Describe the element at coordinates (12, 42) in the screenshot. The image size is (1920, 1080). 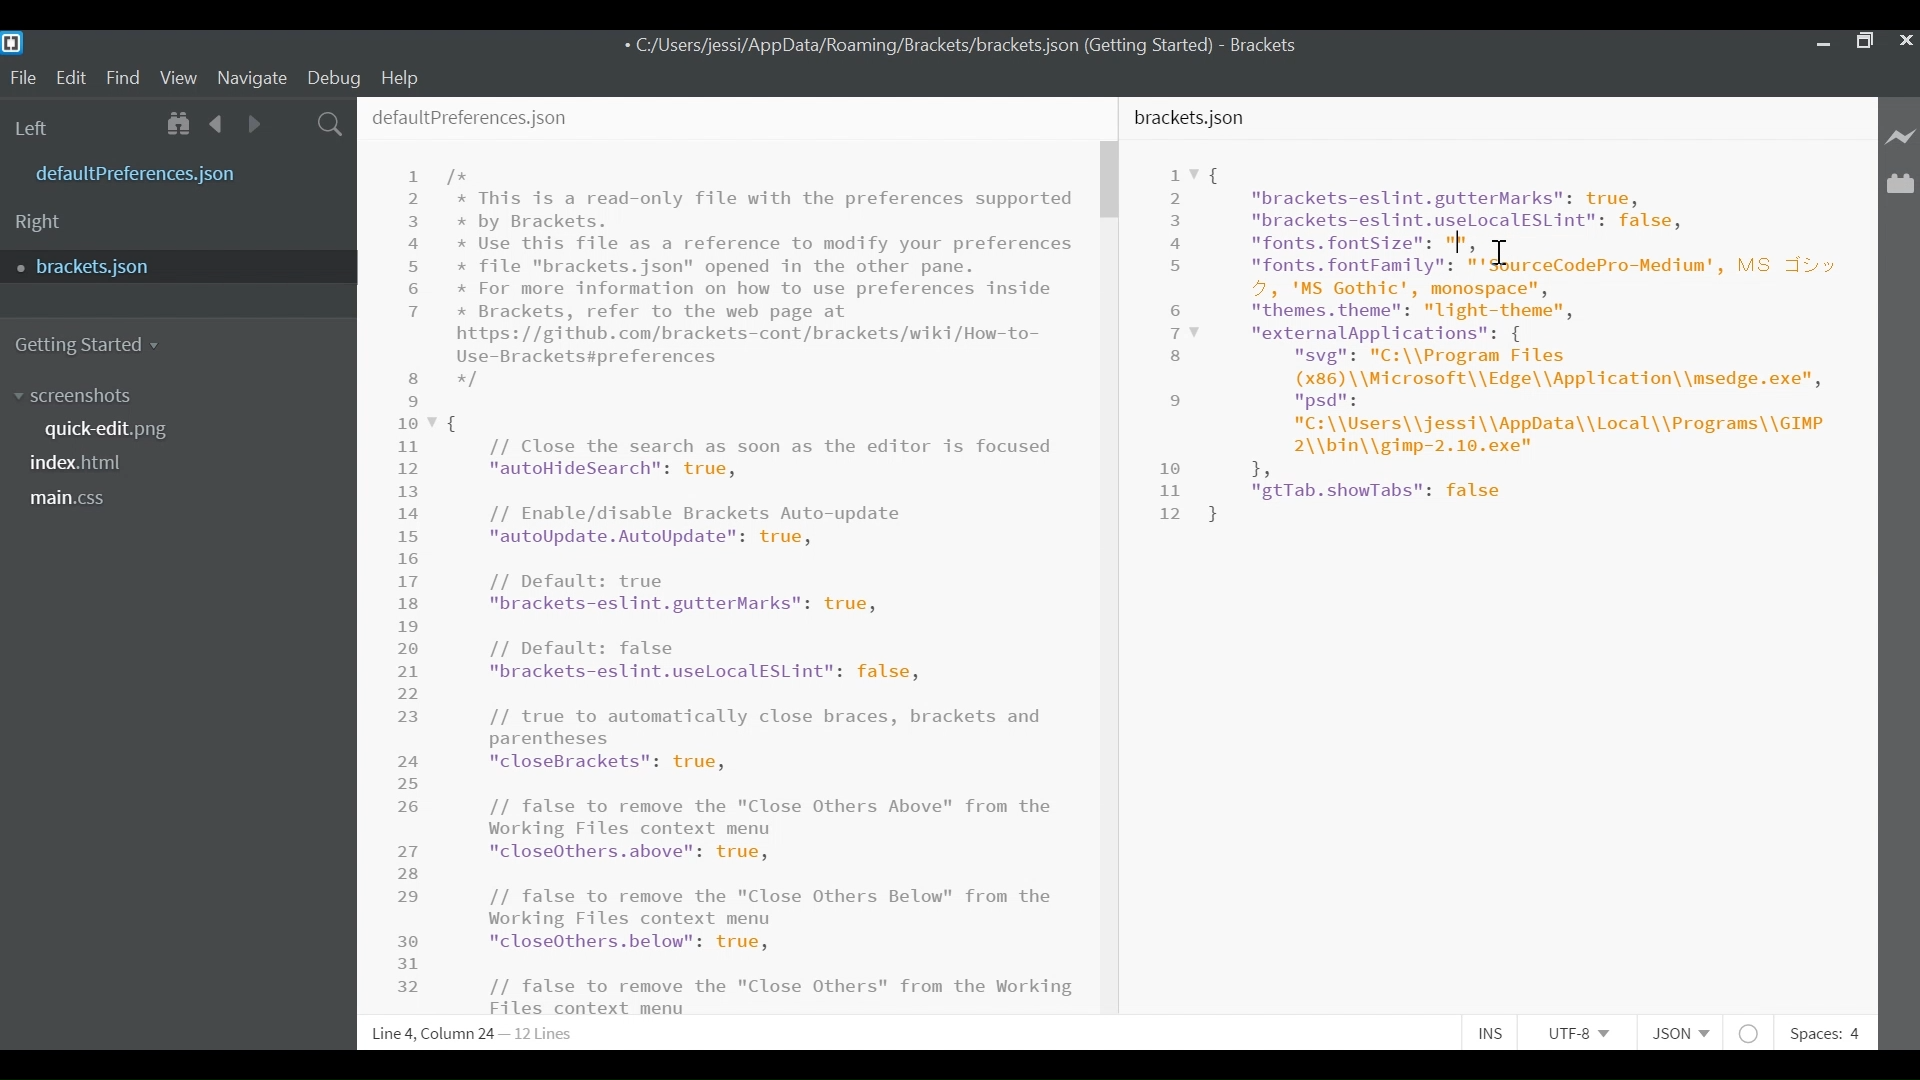
I see `Brackets Desktop Icon ` at that location.